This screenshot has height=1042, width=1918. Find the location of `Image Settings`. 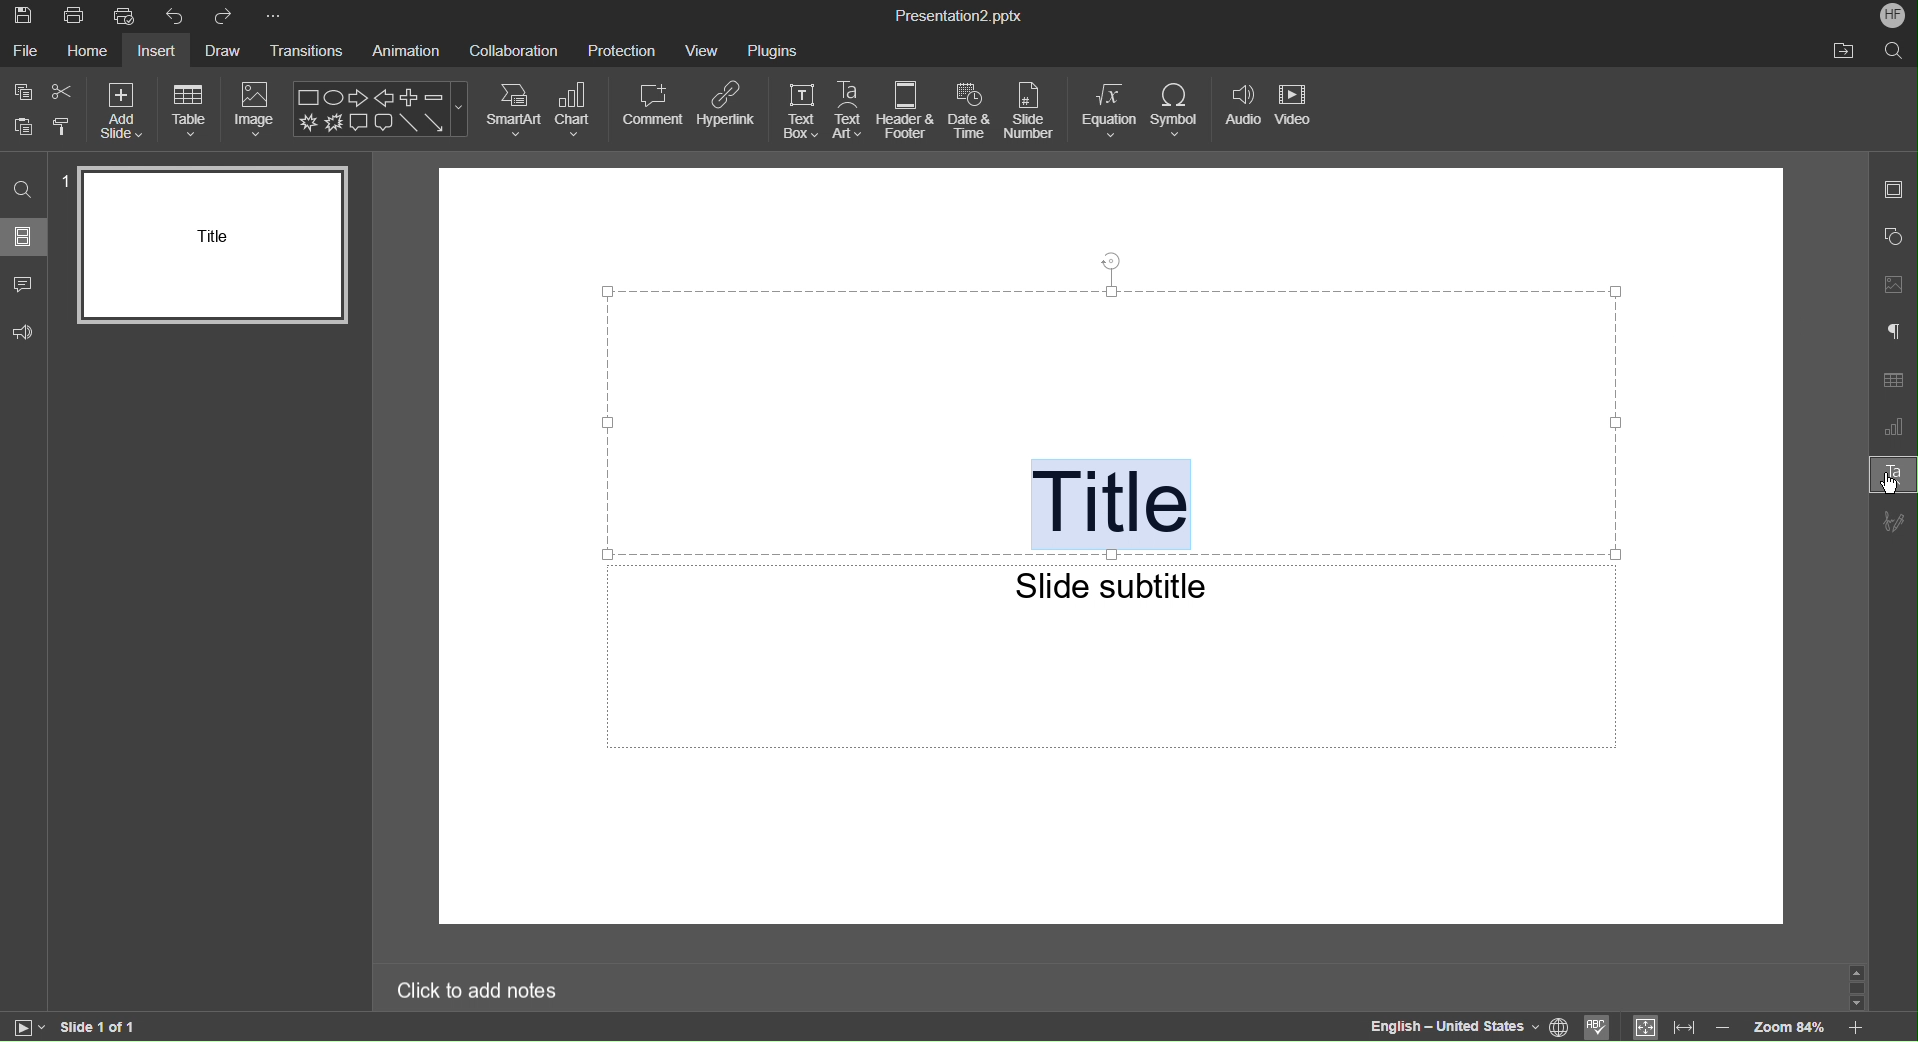

Image Settings is located at coordinates (1893, 286).